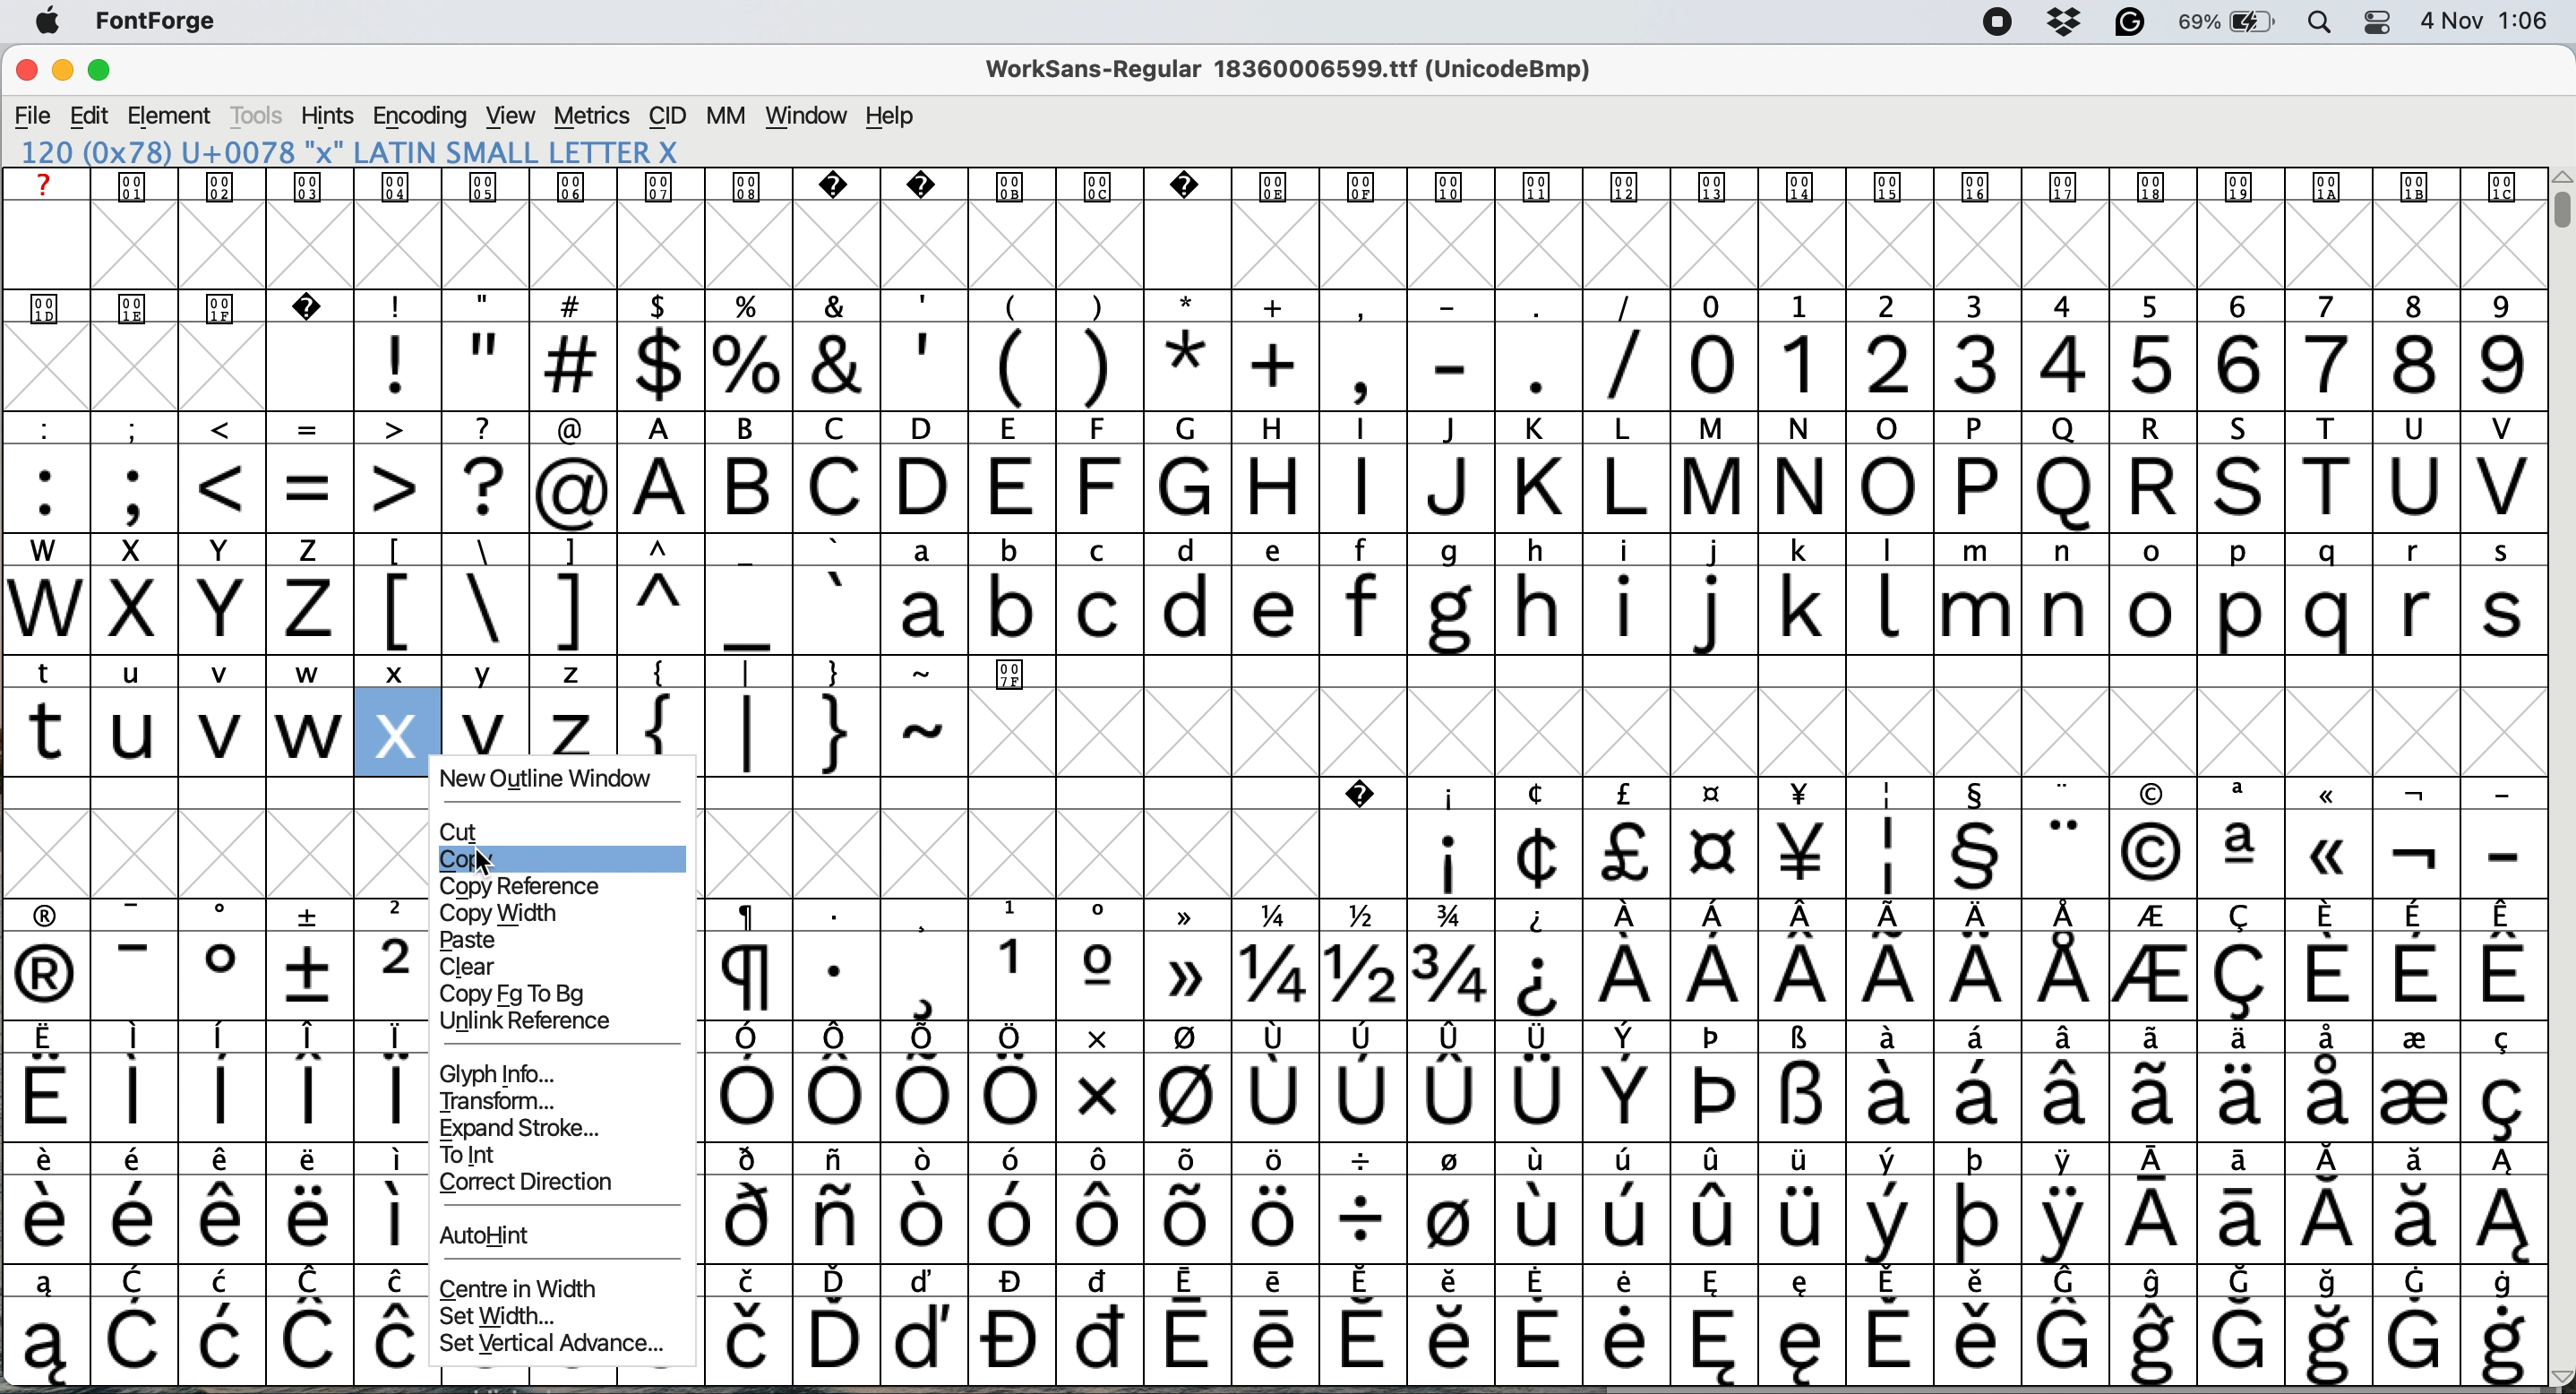  What do you see at coordinates (667, 116) in the screenshot?
I see `cid` at bounding box center [667, 116].